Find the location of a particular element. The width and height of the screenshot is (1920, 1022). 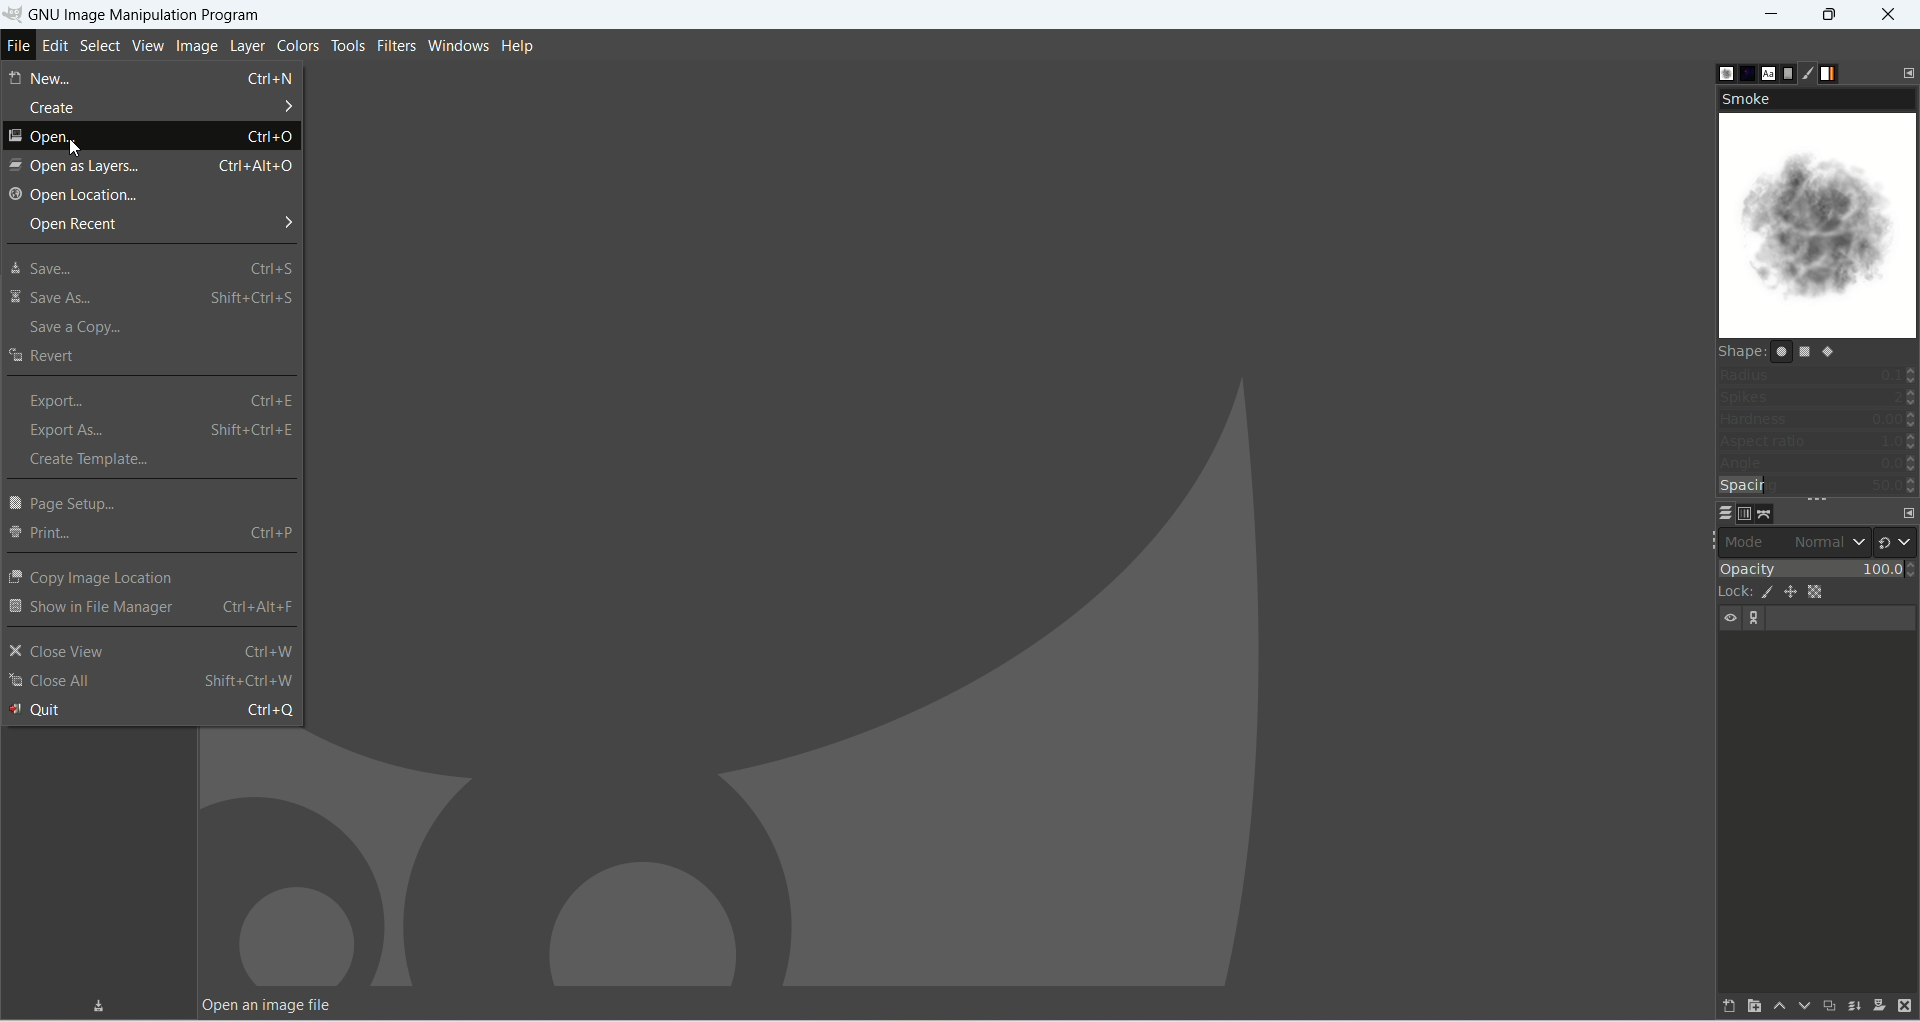

gradients is located at coordinates (1831, 74).